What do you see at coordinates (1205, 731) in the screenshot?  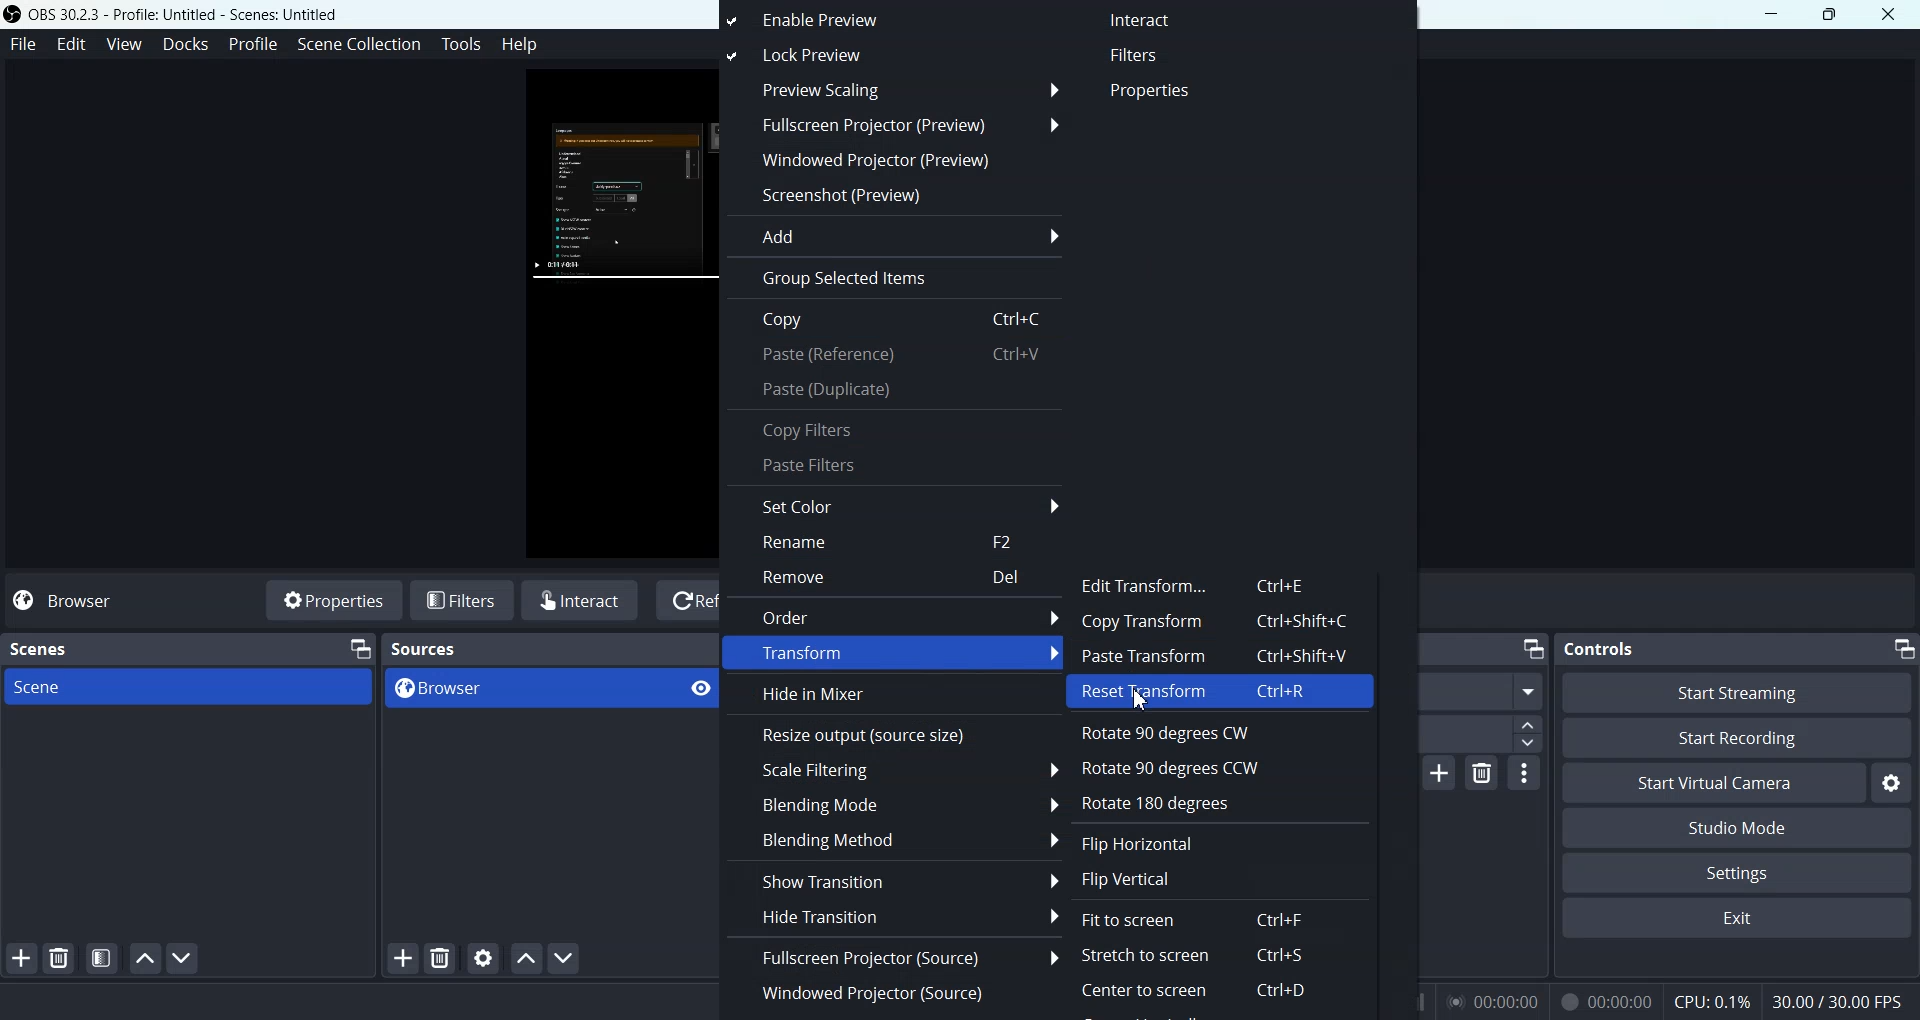 I see `Rotate 90 Degree CW` at bounding box center [1205, 731].